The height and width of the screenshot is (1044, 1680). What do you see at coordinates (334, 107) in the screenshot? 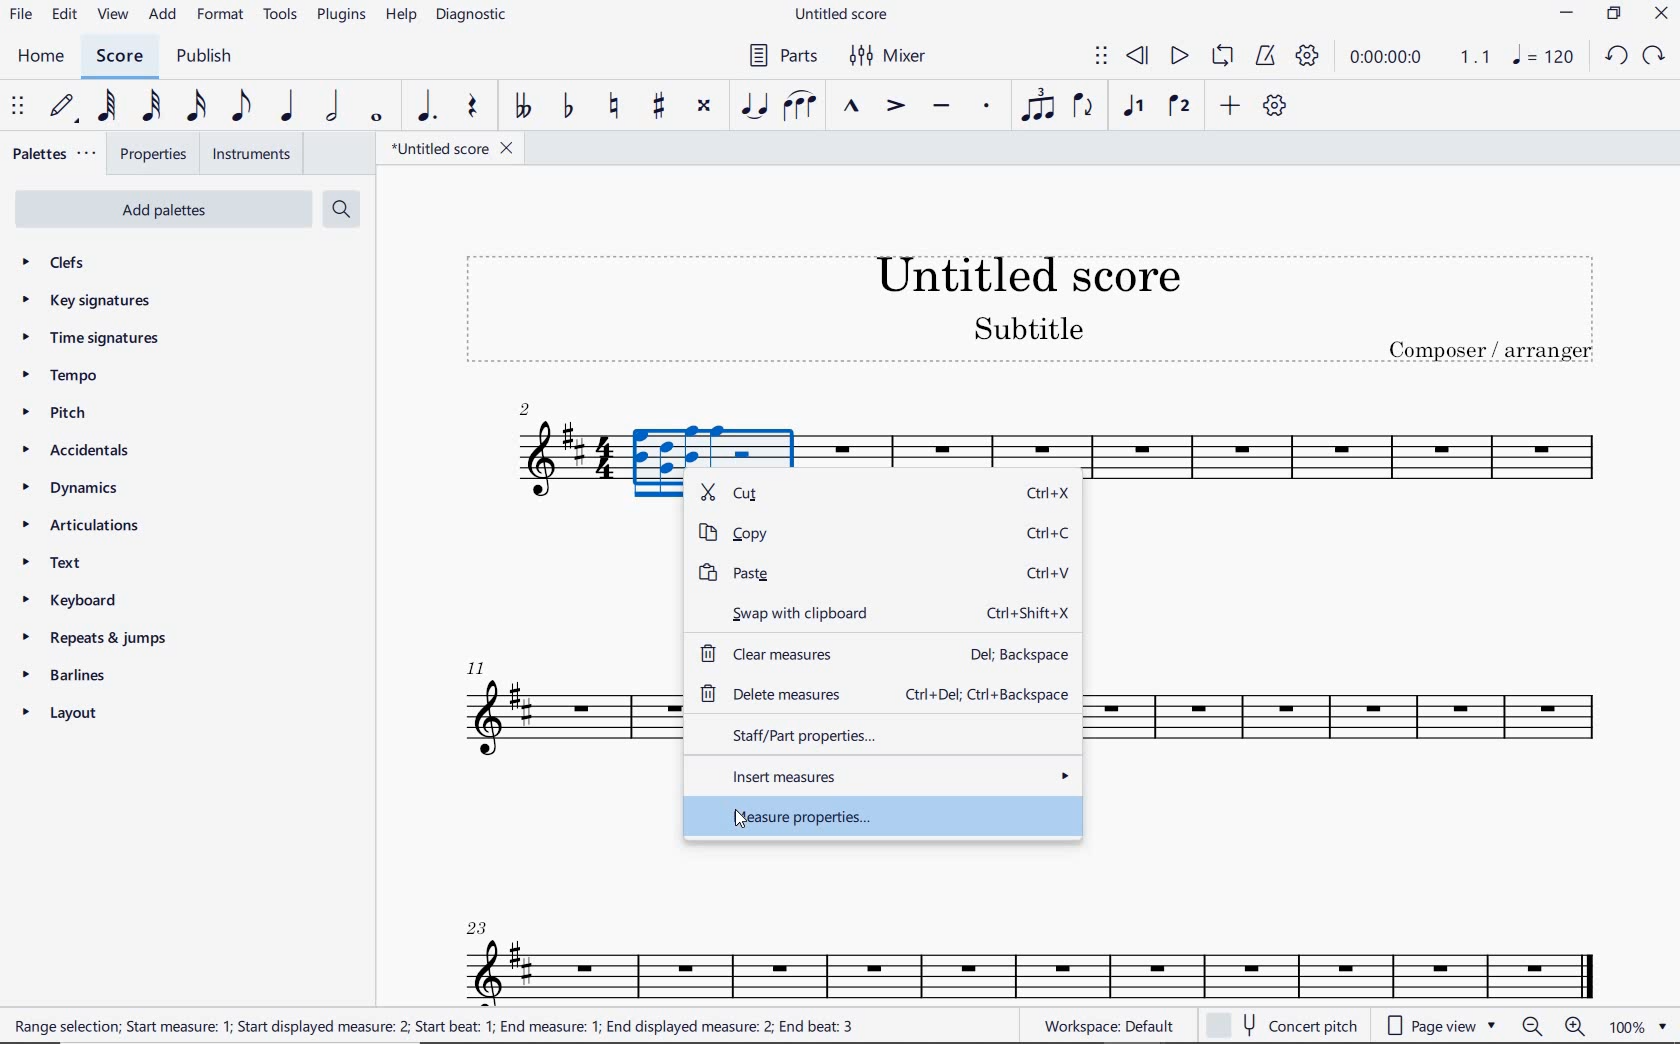
I see `HALF NOTE` at bounding box center [334, 107].